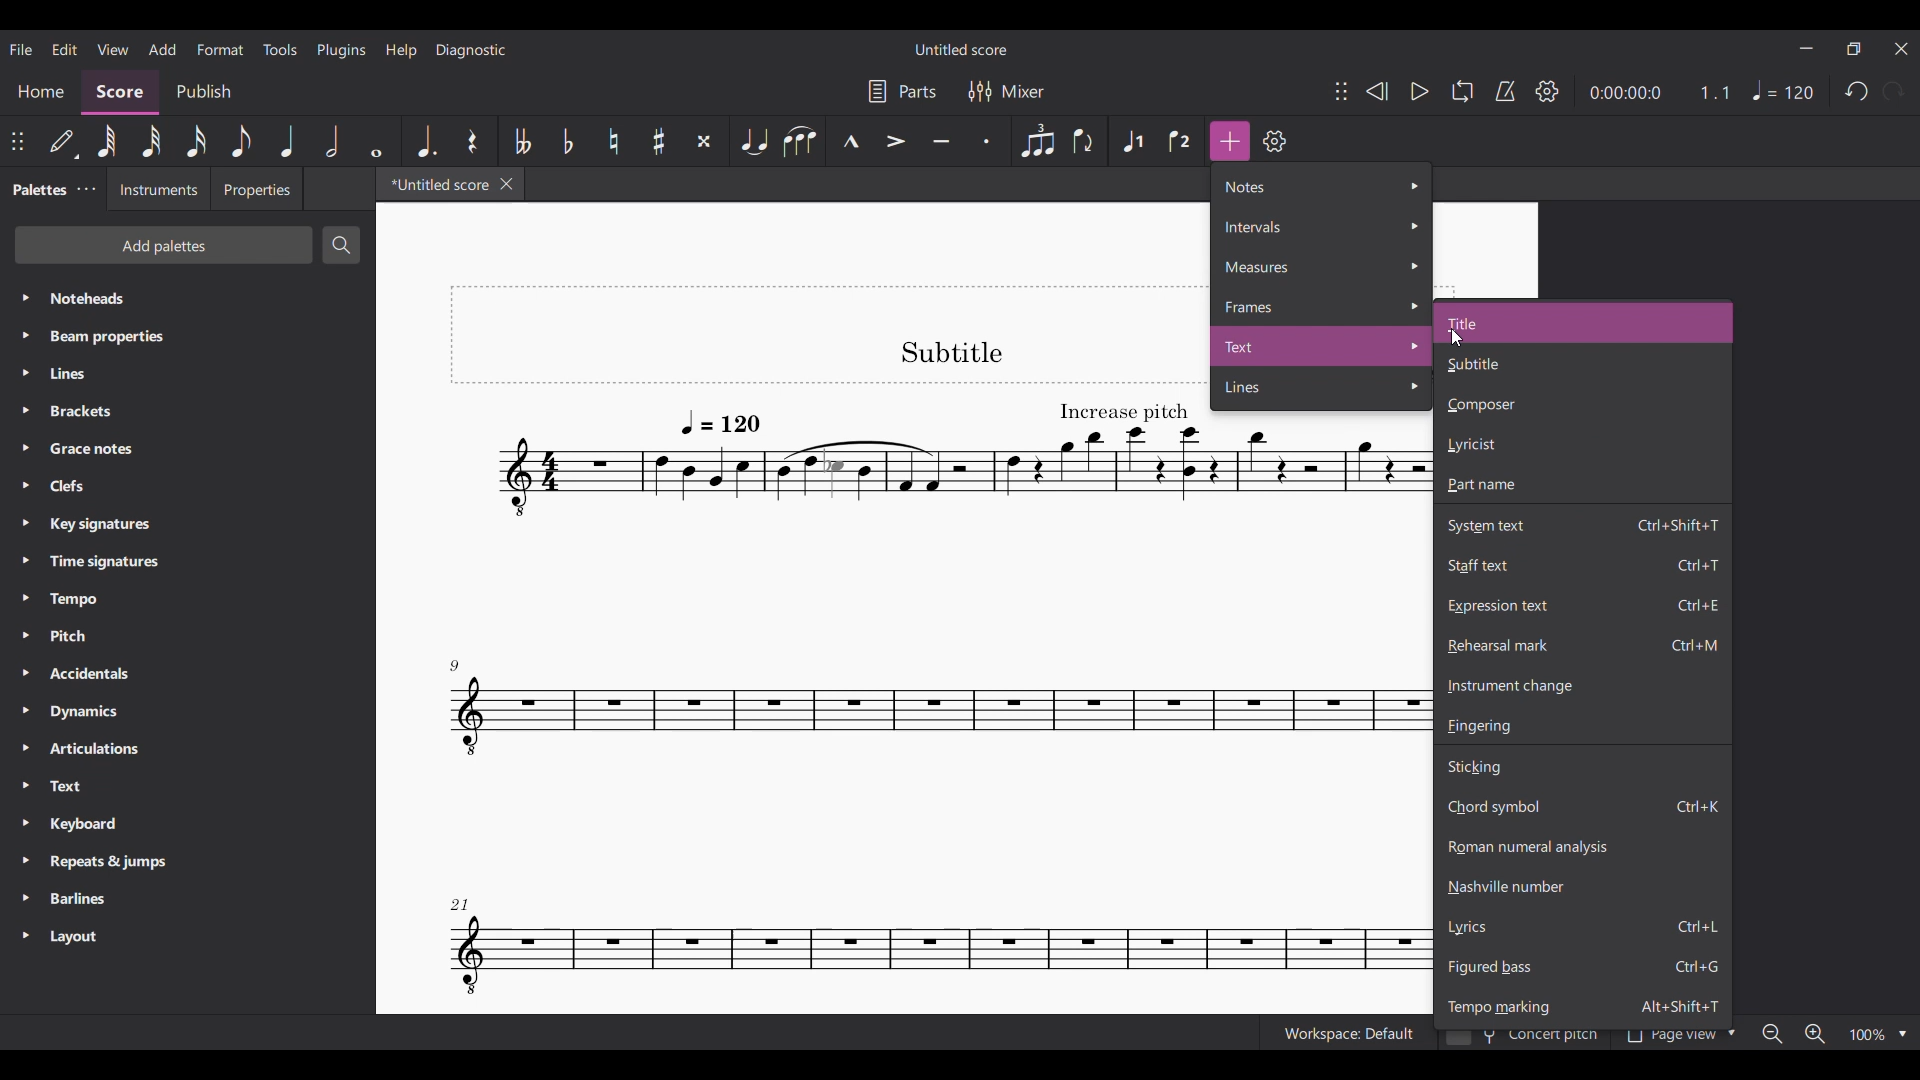 The height and width of the screenshot is (1080, 1920). I want to click on Page view options, so click(1677, 1039).